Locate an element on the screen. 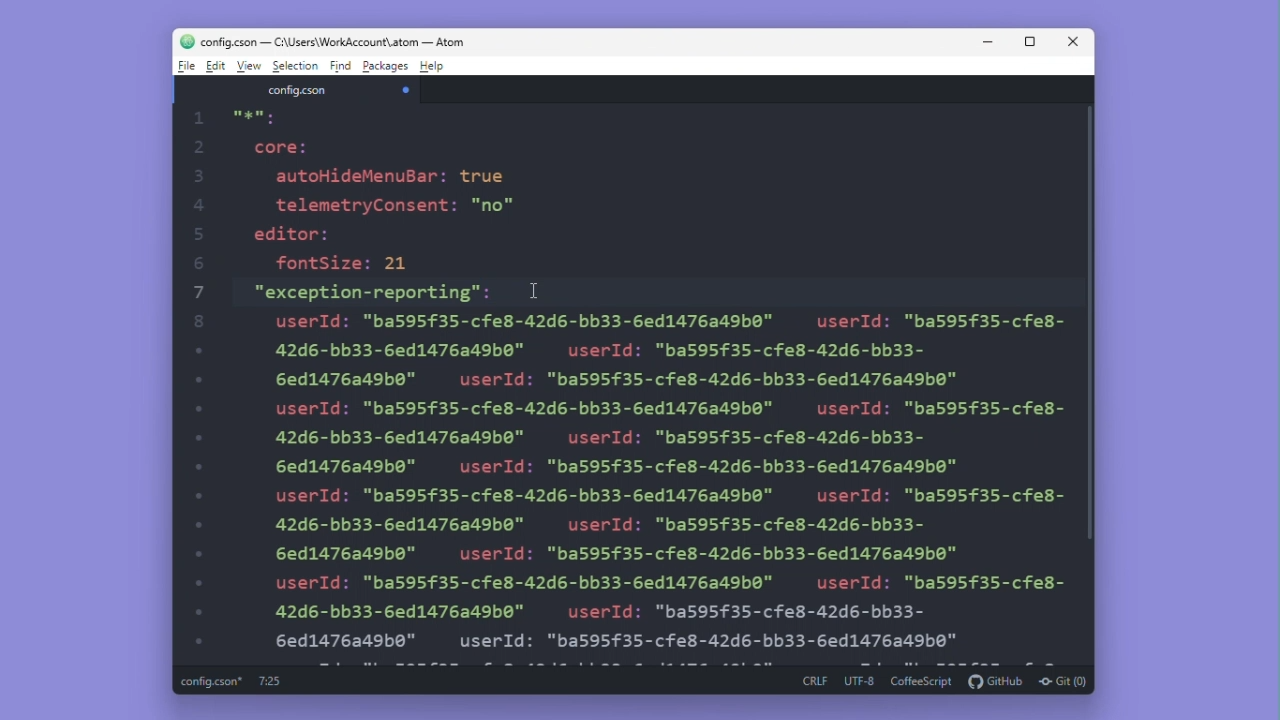  utf-8 is located at coordinates (859, 681).